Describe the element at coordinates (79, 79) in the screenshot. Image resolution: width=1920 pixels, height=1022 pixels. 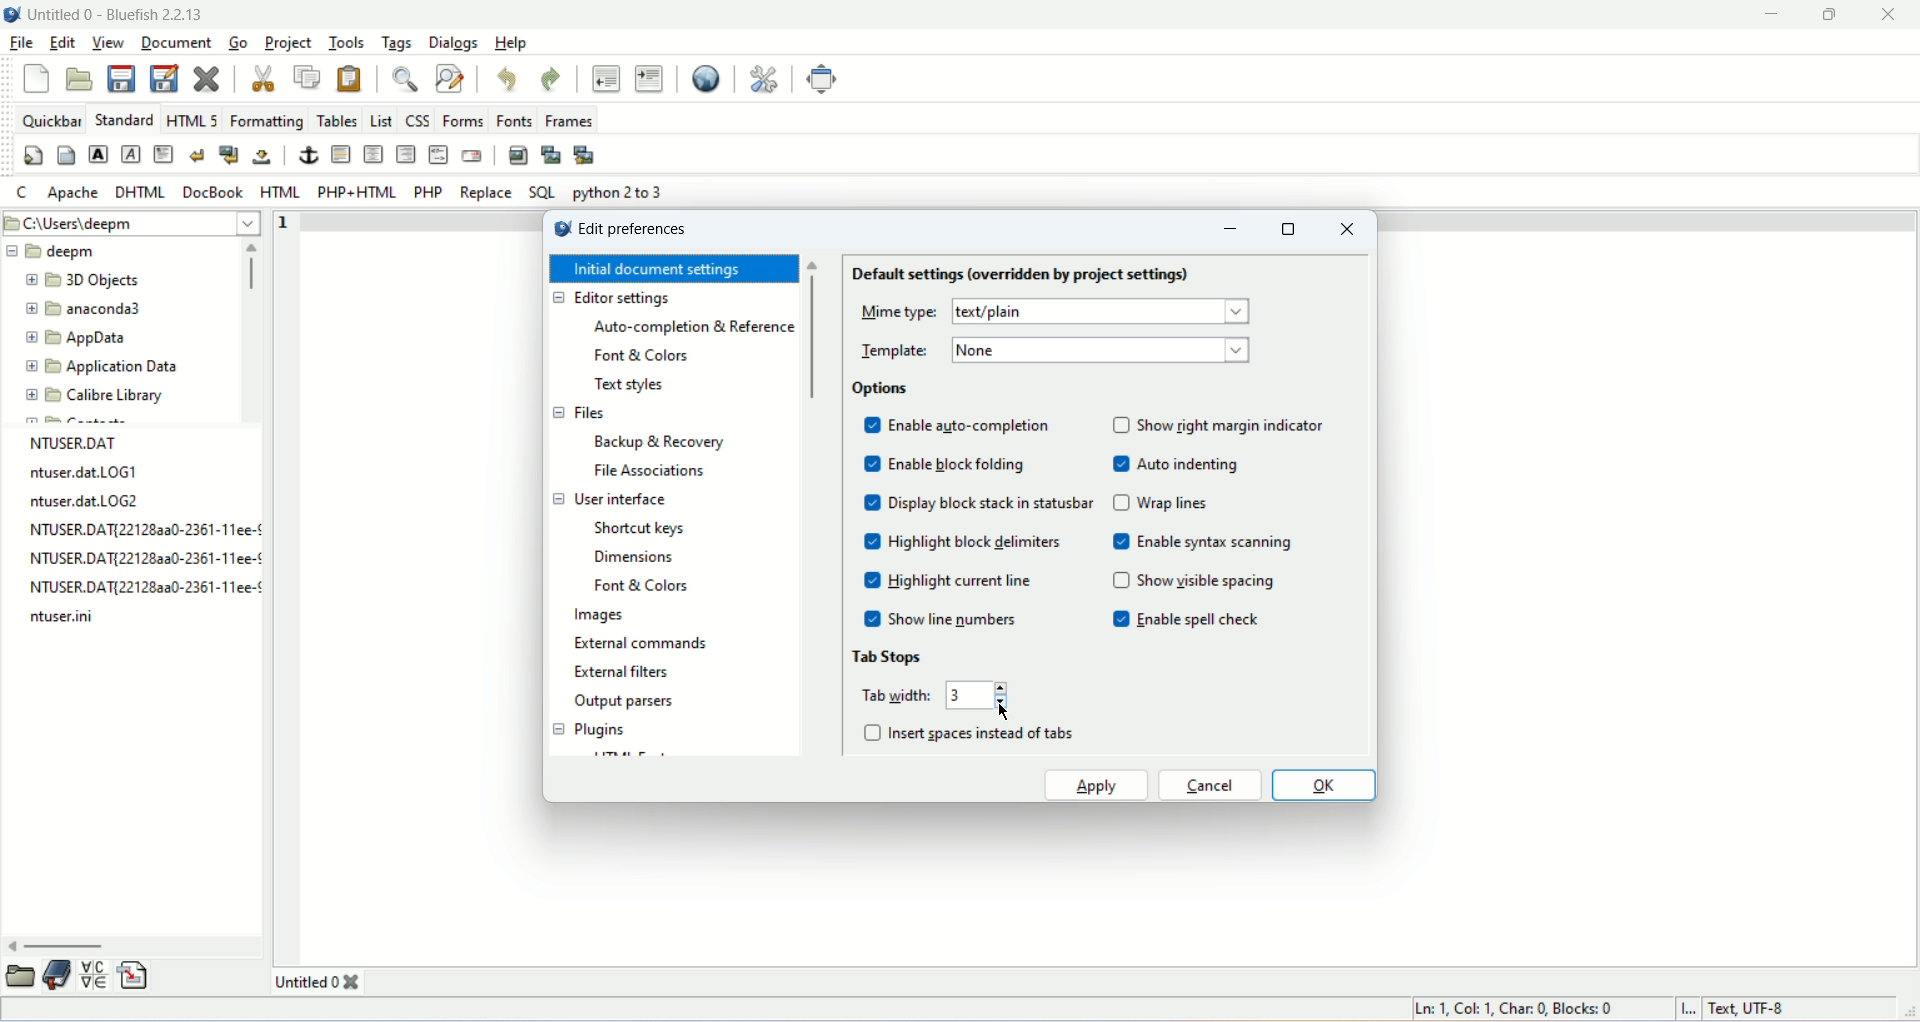
I see `open` at that location.